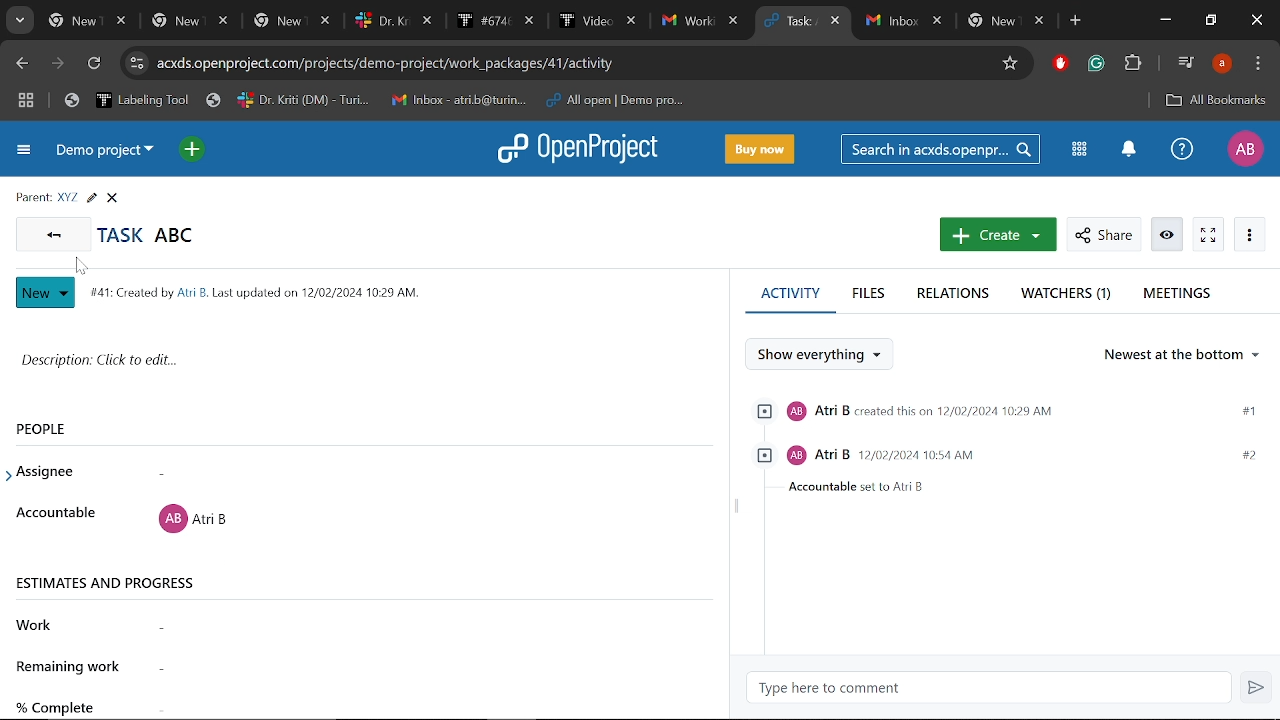  I want to click on Create, so click(998, 235).